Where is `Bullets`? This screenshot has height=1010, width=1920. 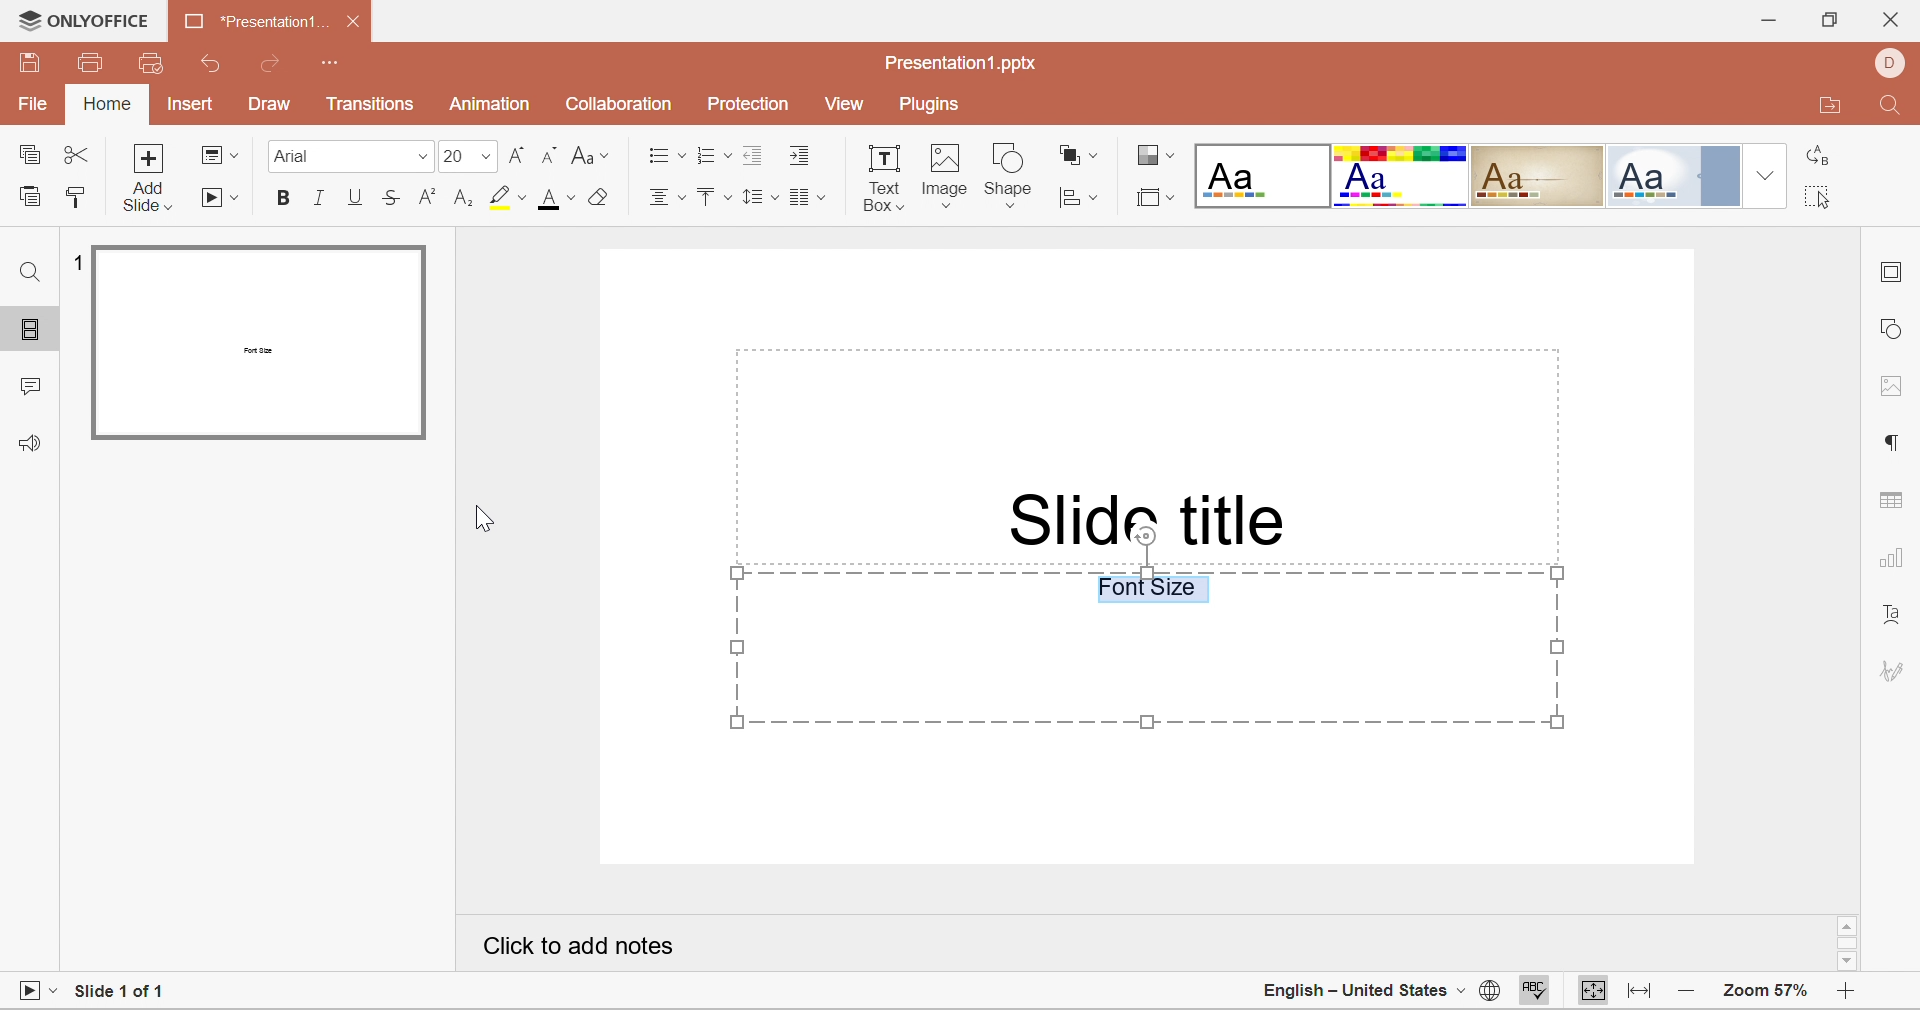
Bullets is located at coordinates (665, 155).